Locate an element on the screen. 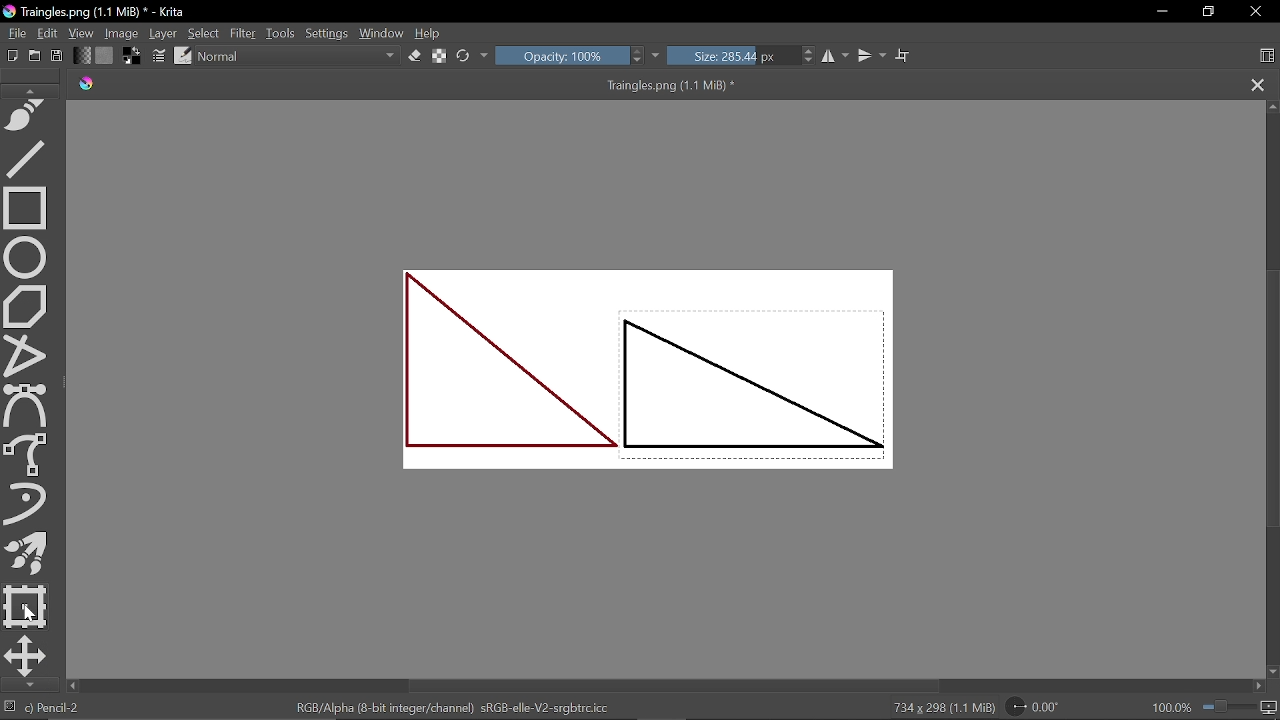 This screenshot has width=1280, height=720. Fill pattern is located at coordinates (105, 56).